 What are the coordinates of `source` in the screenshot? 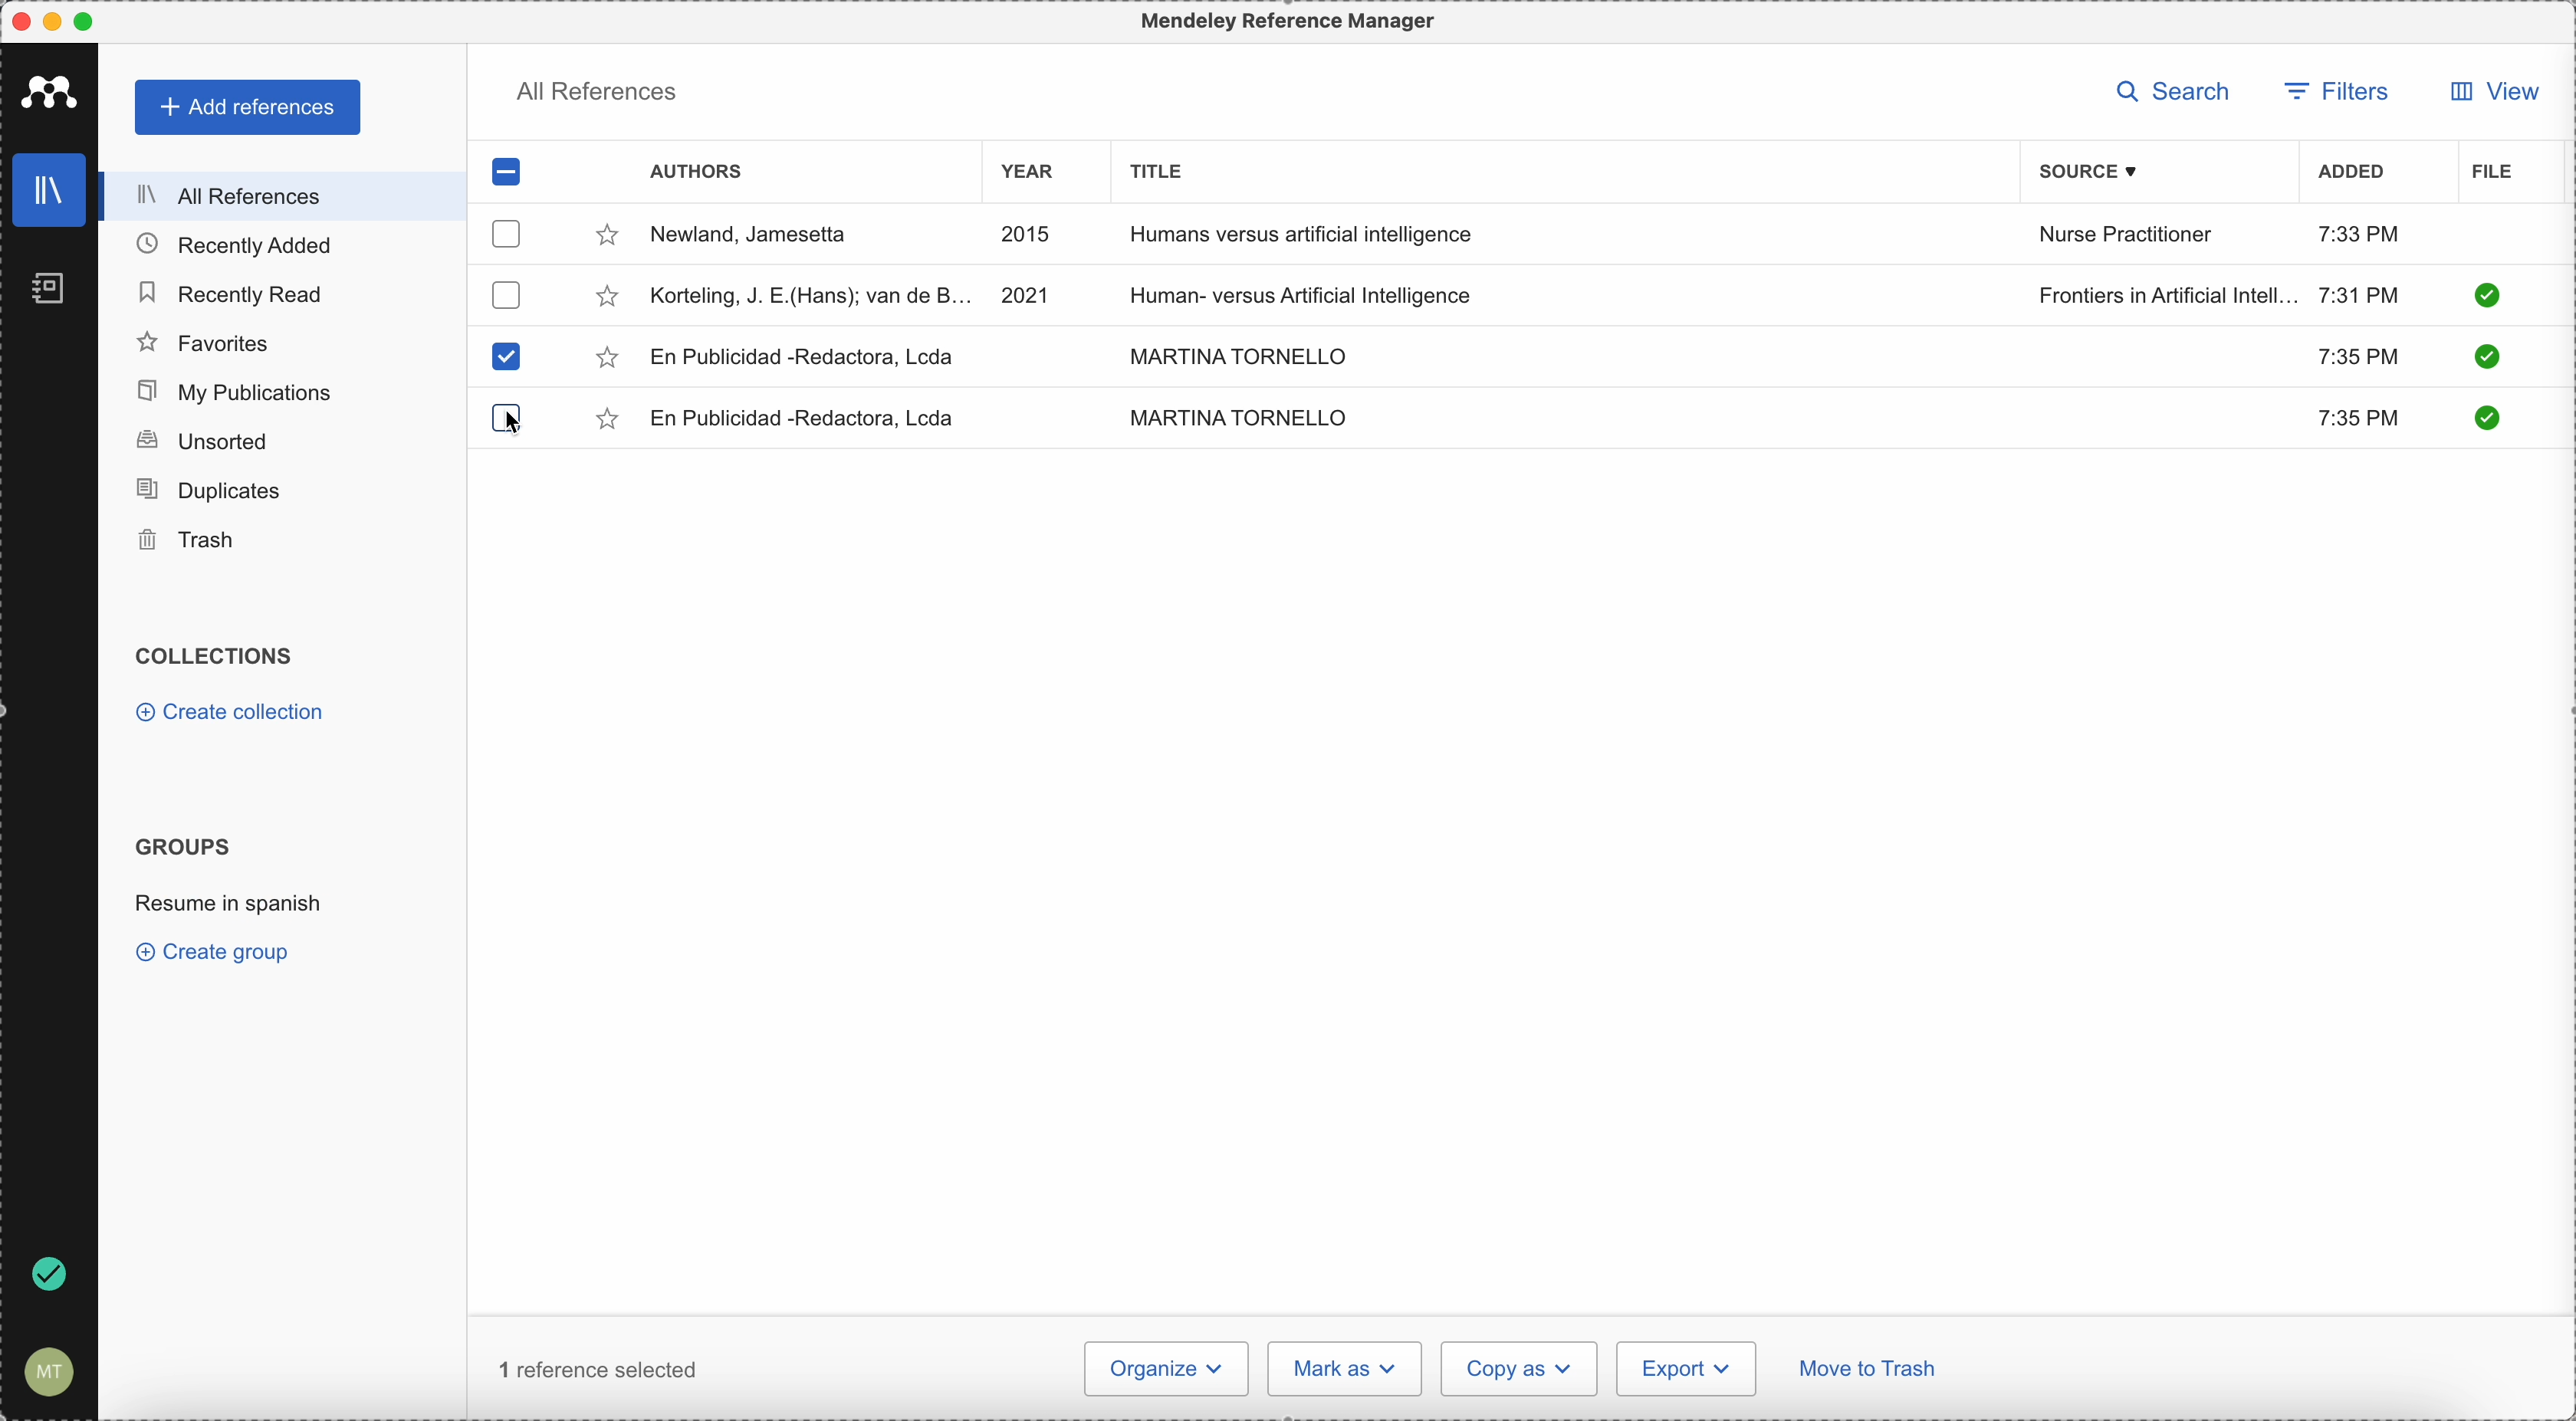 It's located at (2103, 171).